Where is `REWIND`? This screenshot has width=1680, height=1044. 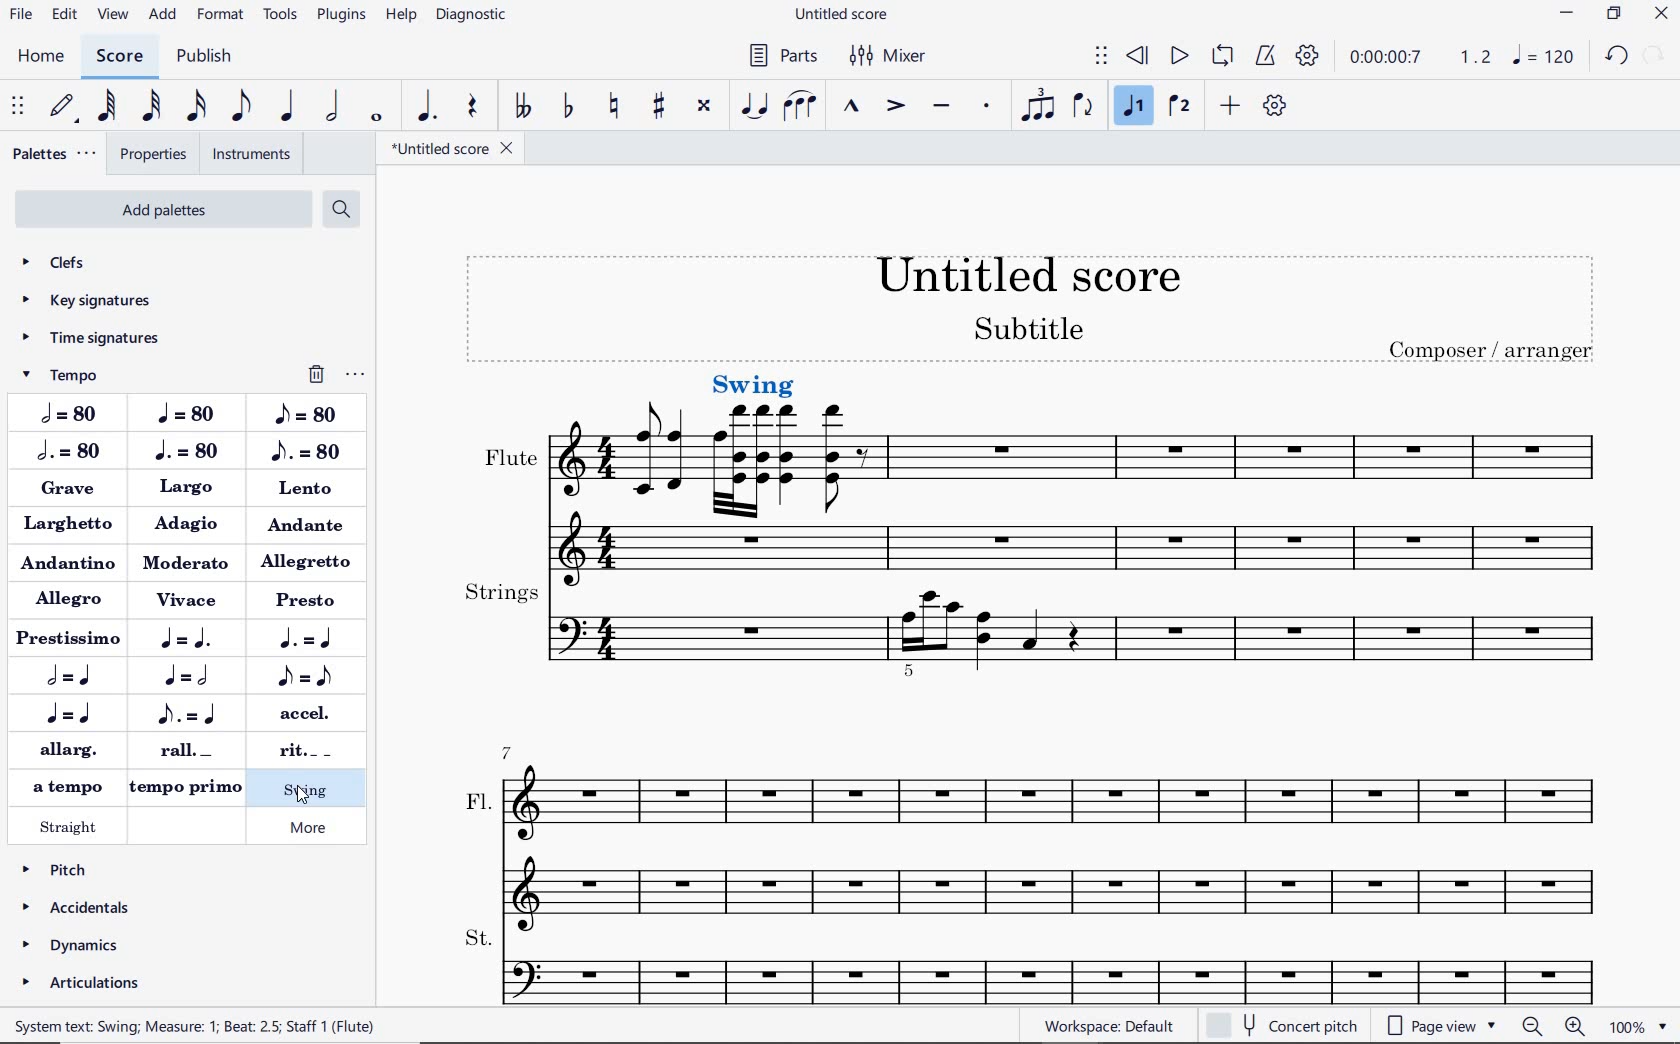
REWIND is located at coordinates (1138, 54).